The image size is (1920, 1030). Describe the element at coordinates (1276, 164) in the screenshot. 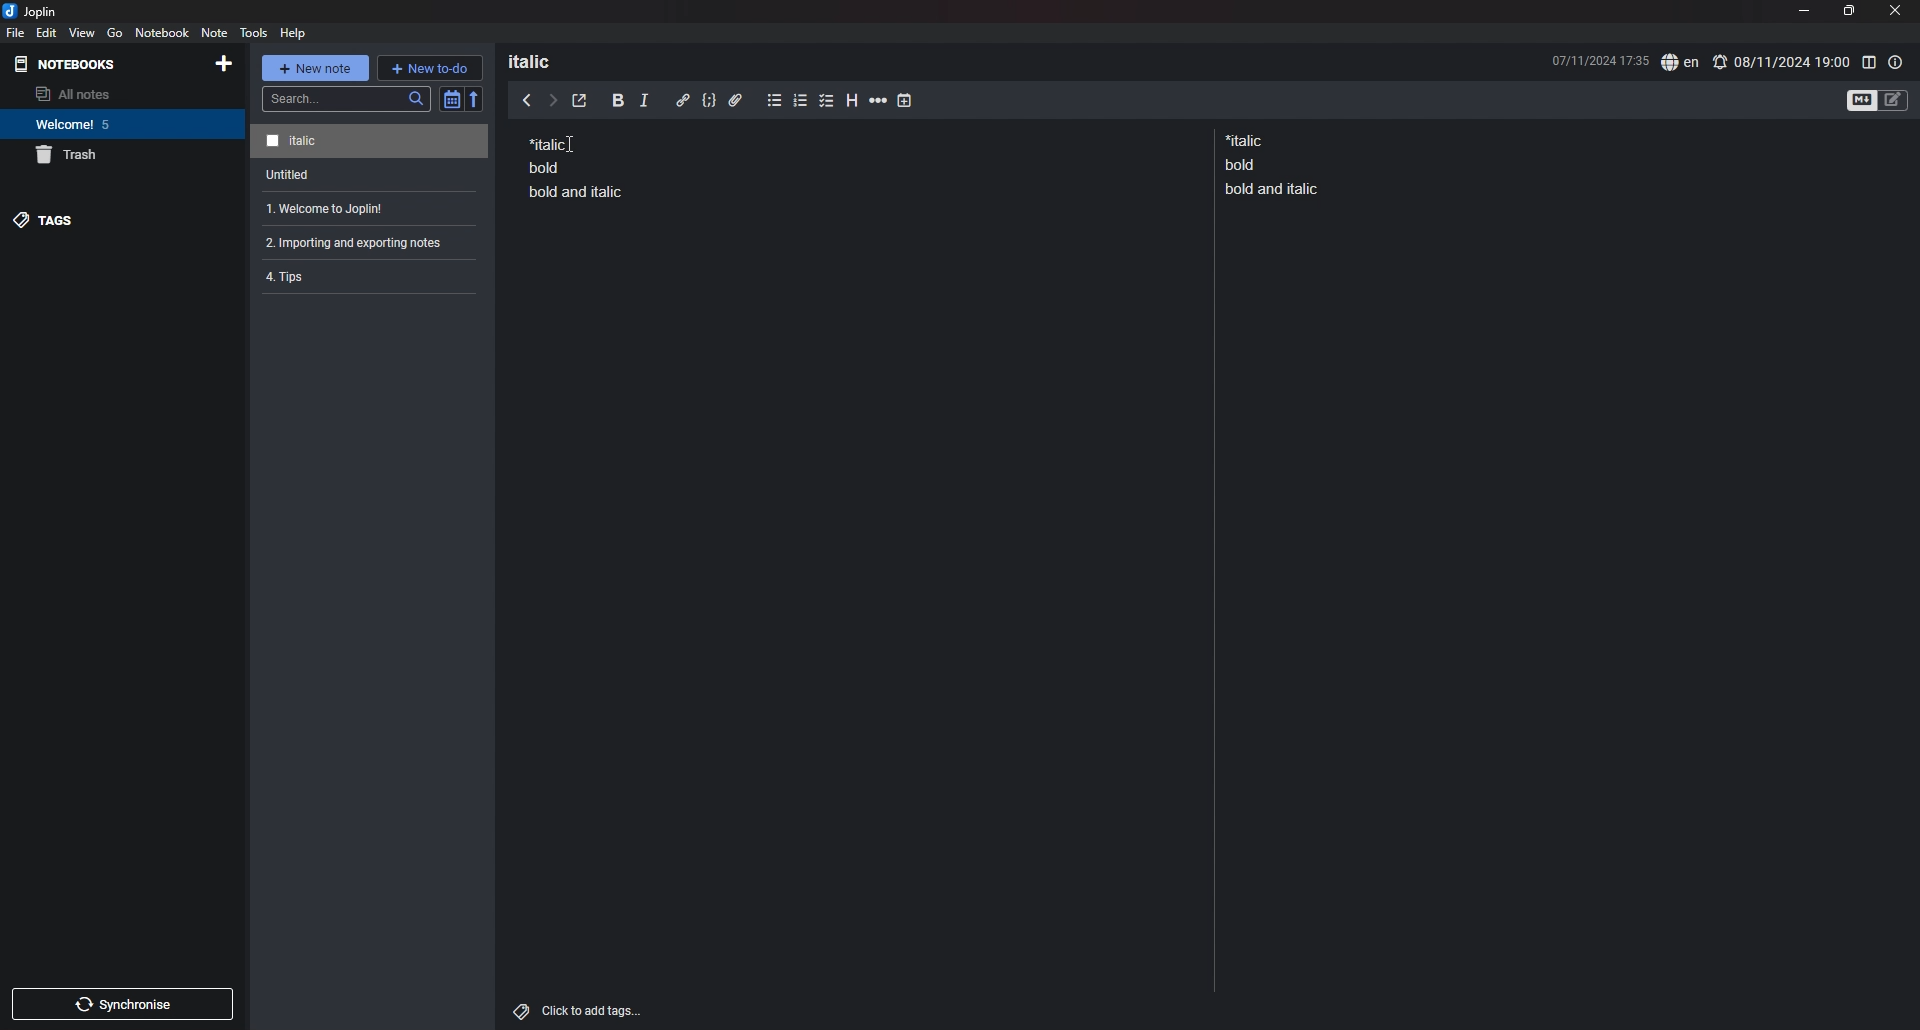

I see `note` at that location.